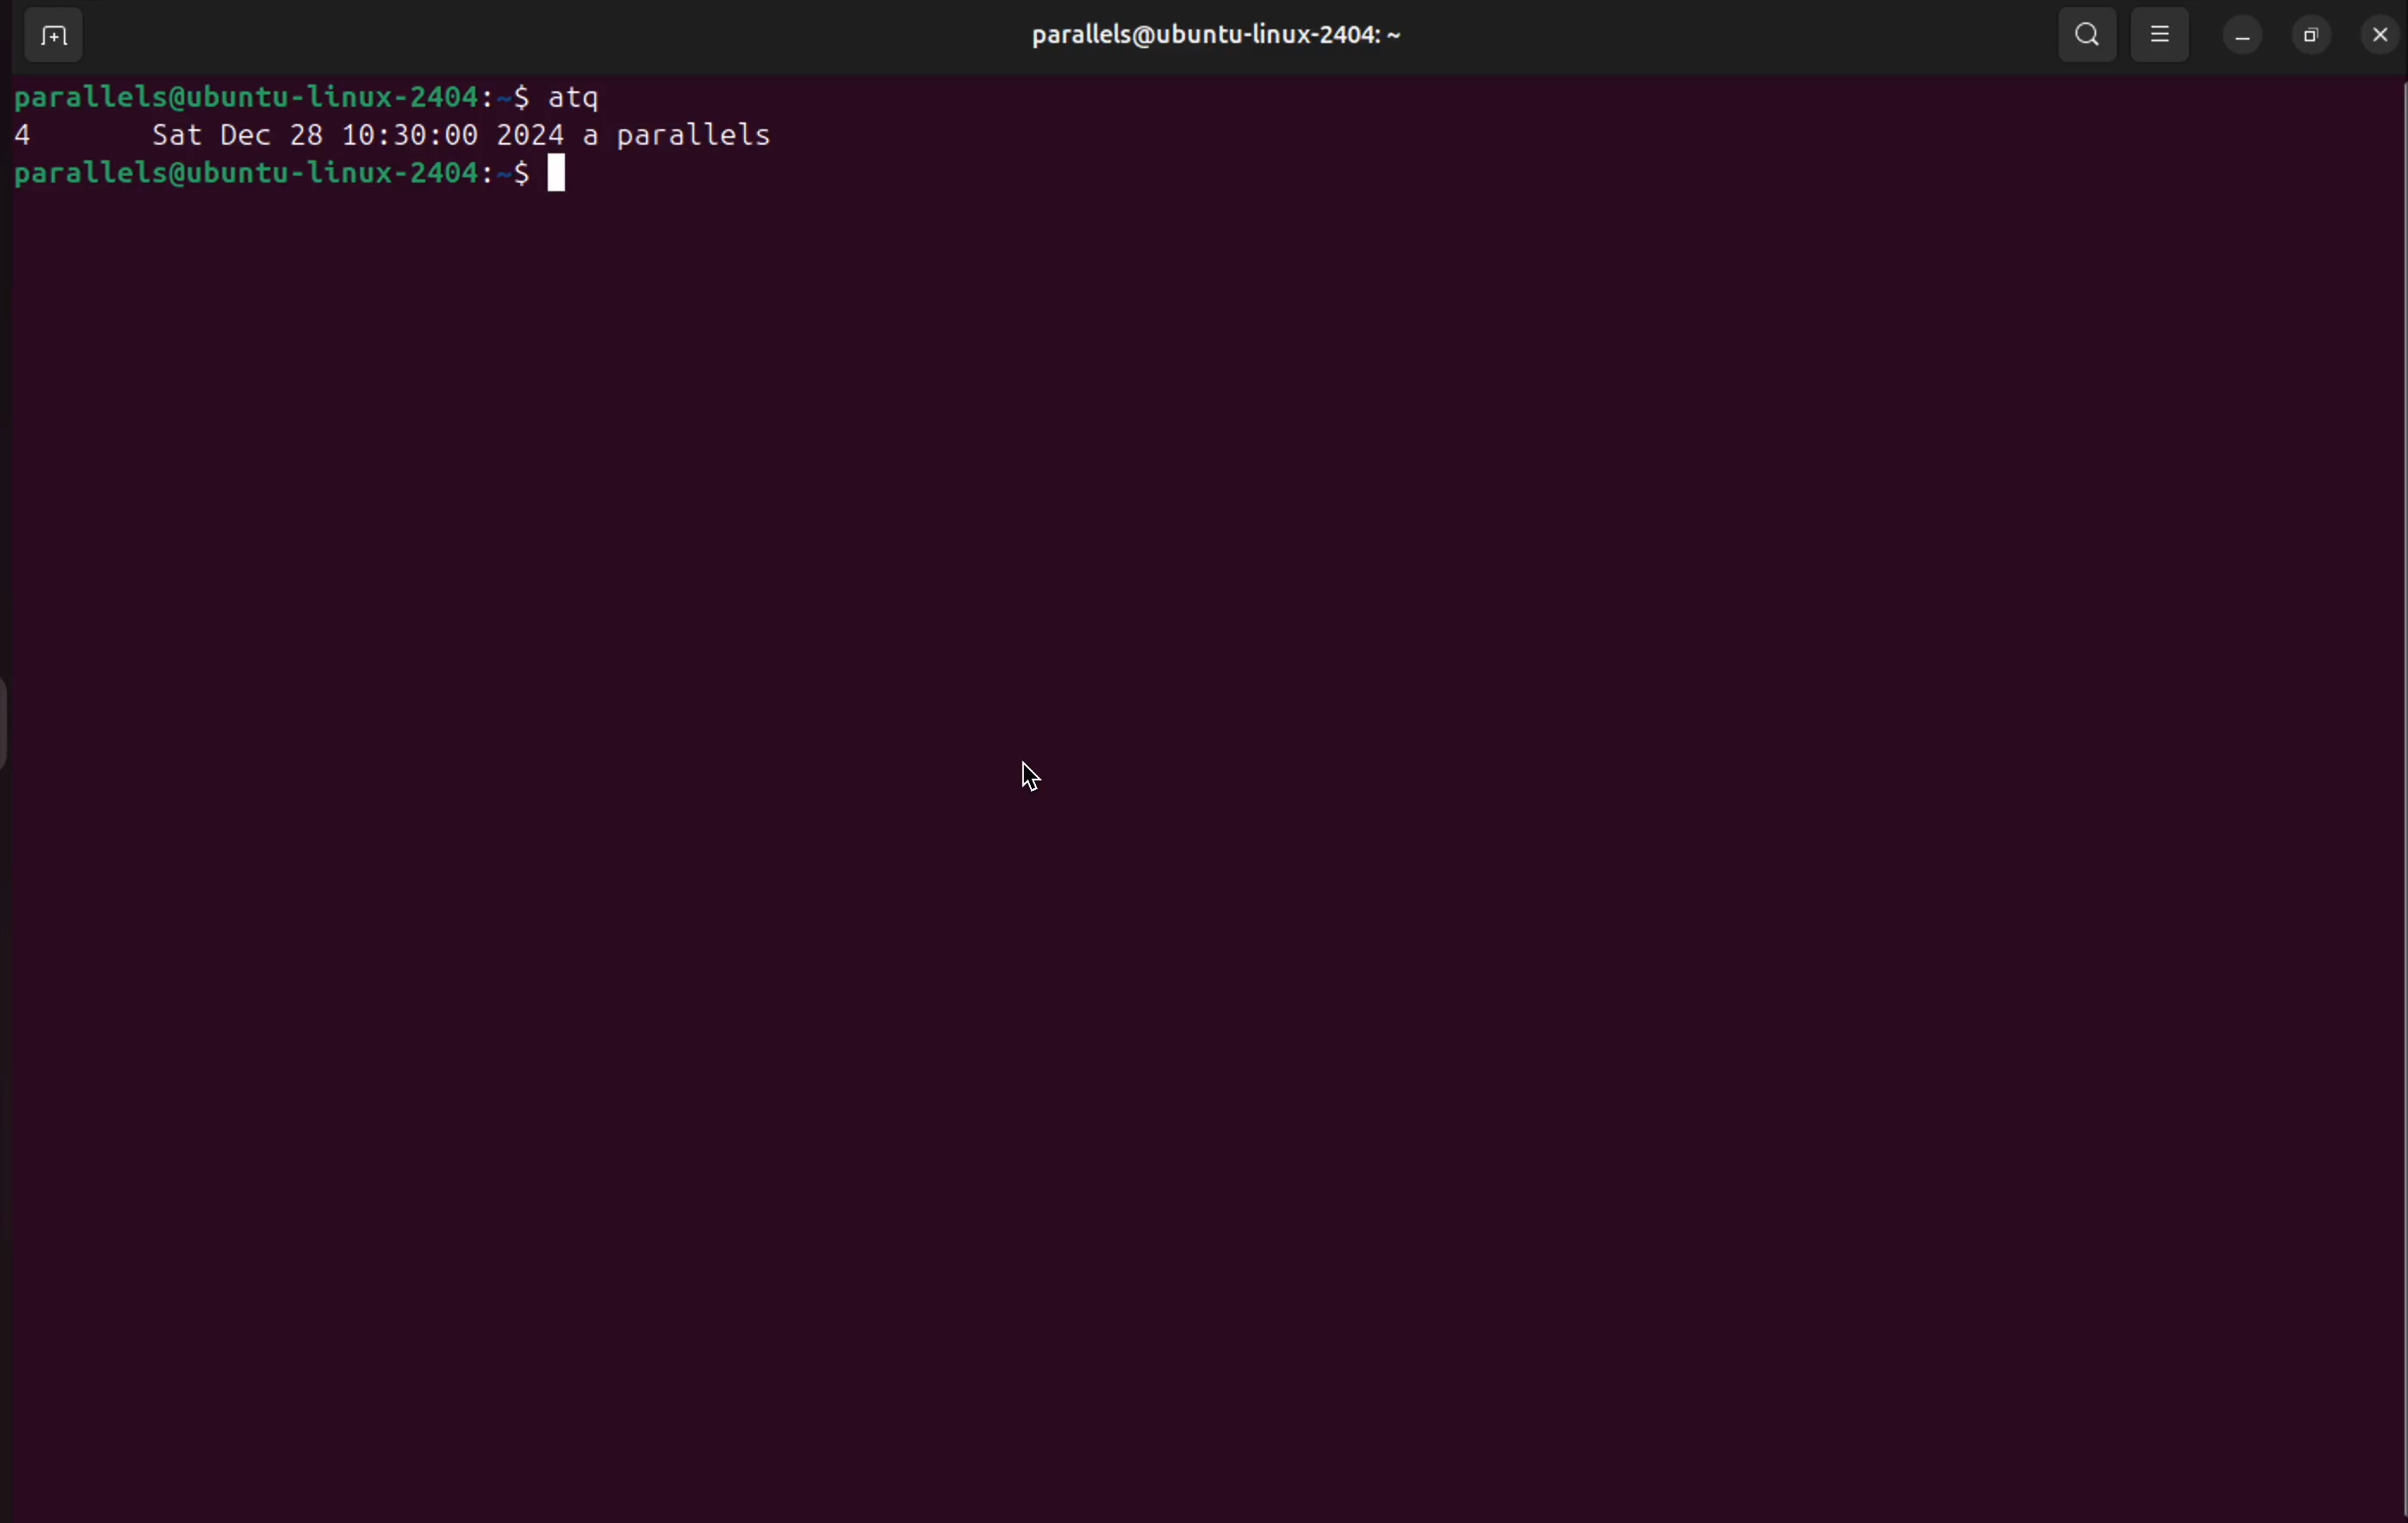 This screenshot has width=2408, height=1523. I want to click on minimize, so click(2241, 34).